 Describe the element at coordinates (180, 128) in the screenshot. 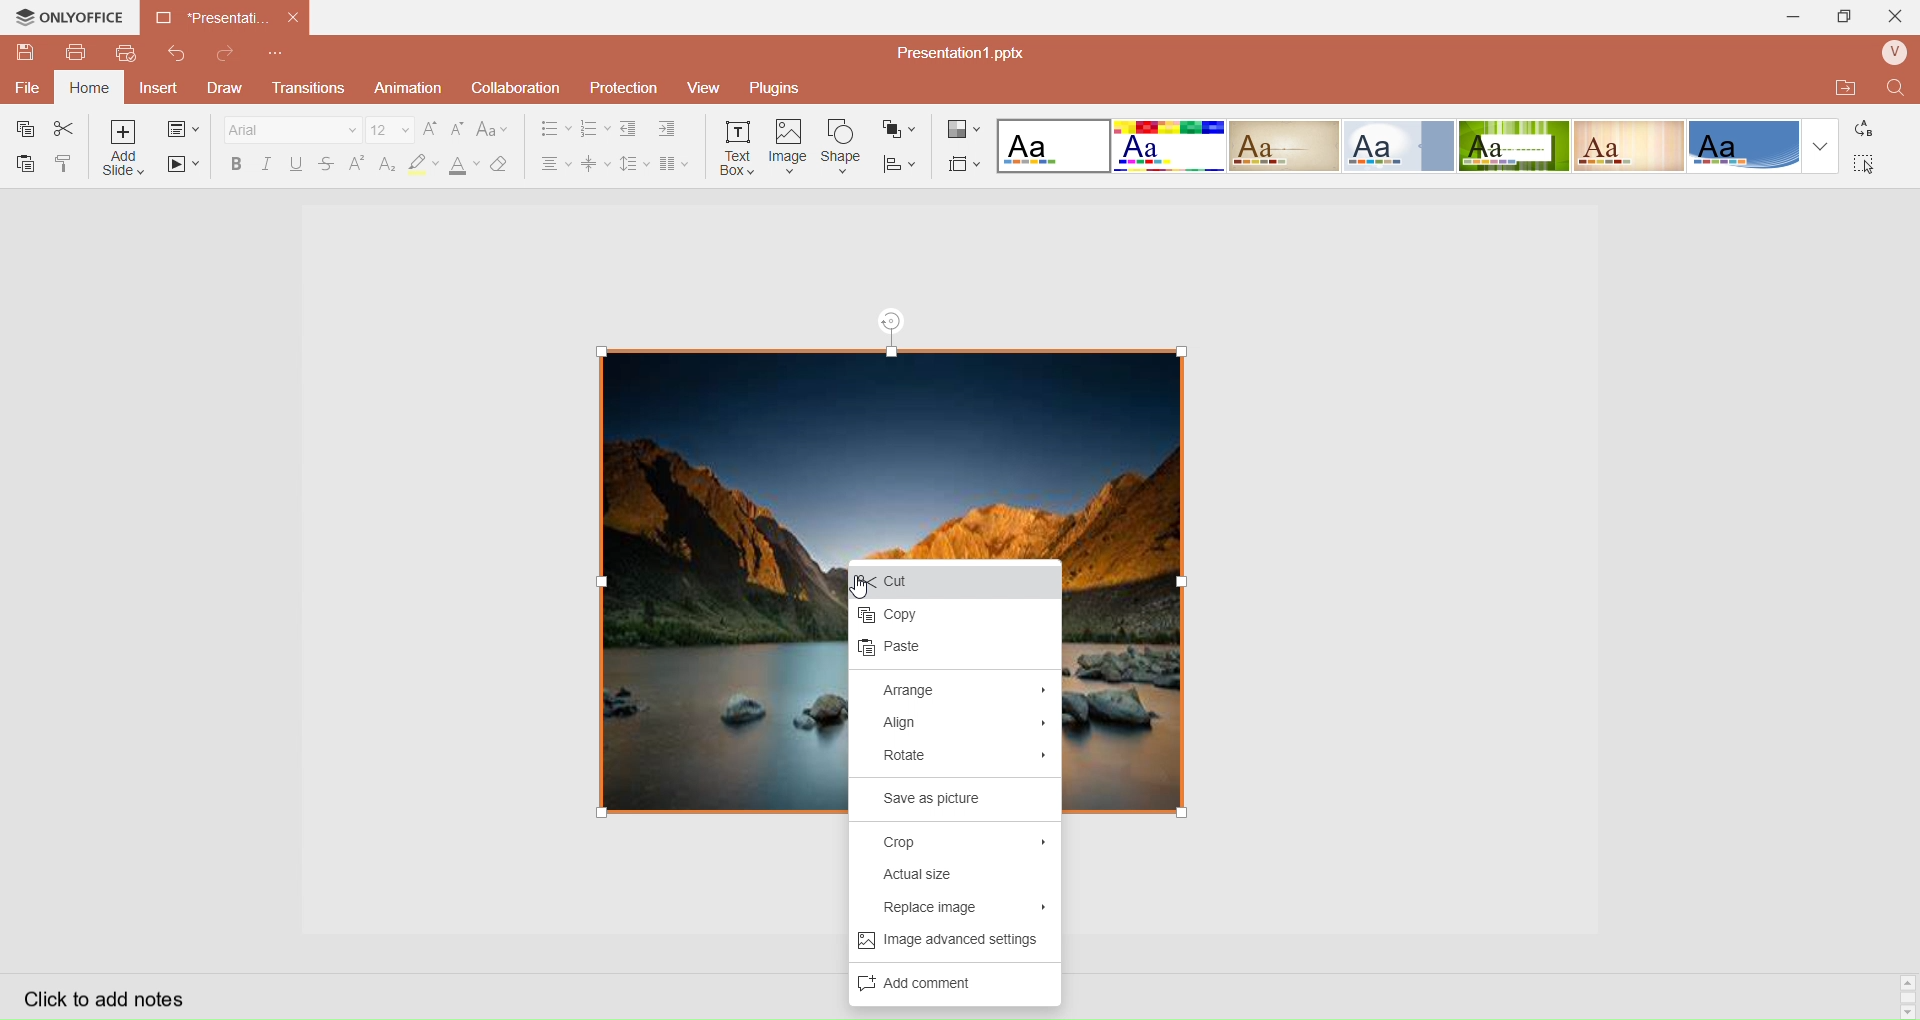

I see `change slide layout` at that location.